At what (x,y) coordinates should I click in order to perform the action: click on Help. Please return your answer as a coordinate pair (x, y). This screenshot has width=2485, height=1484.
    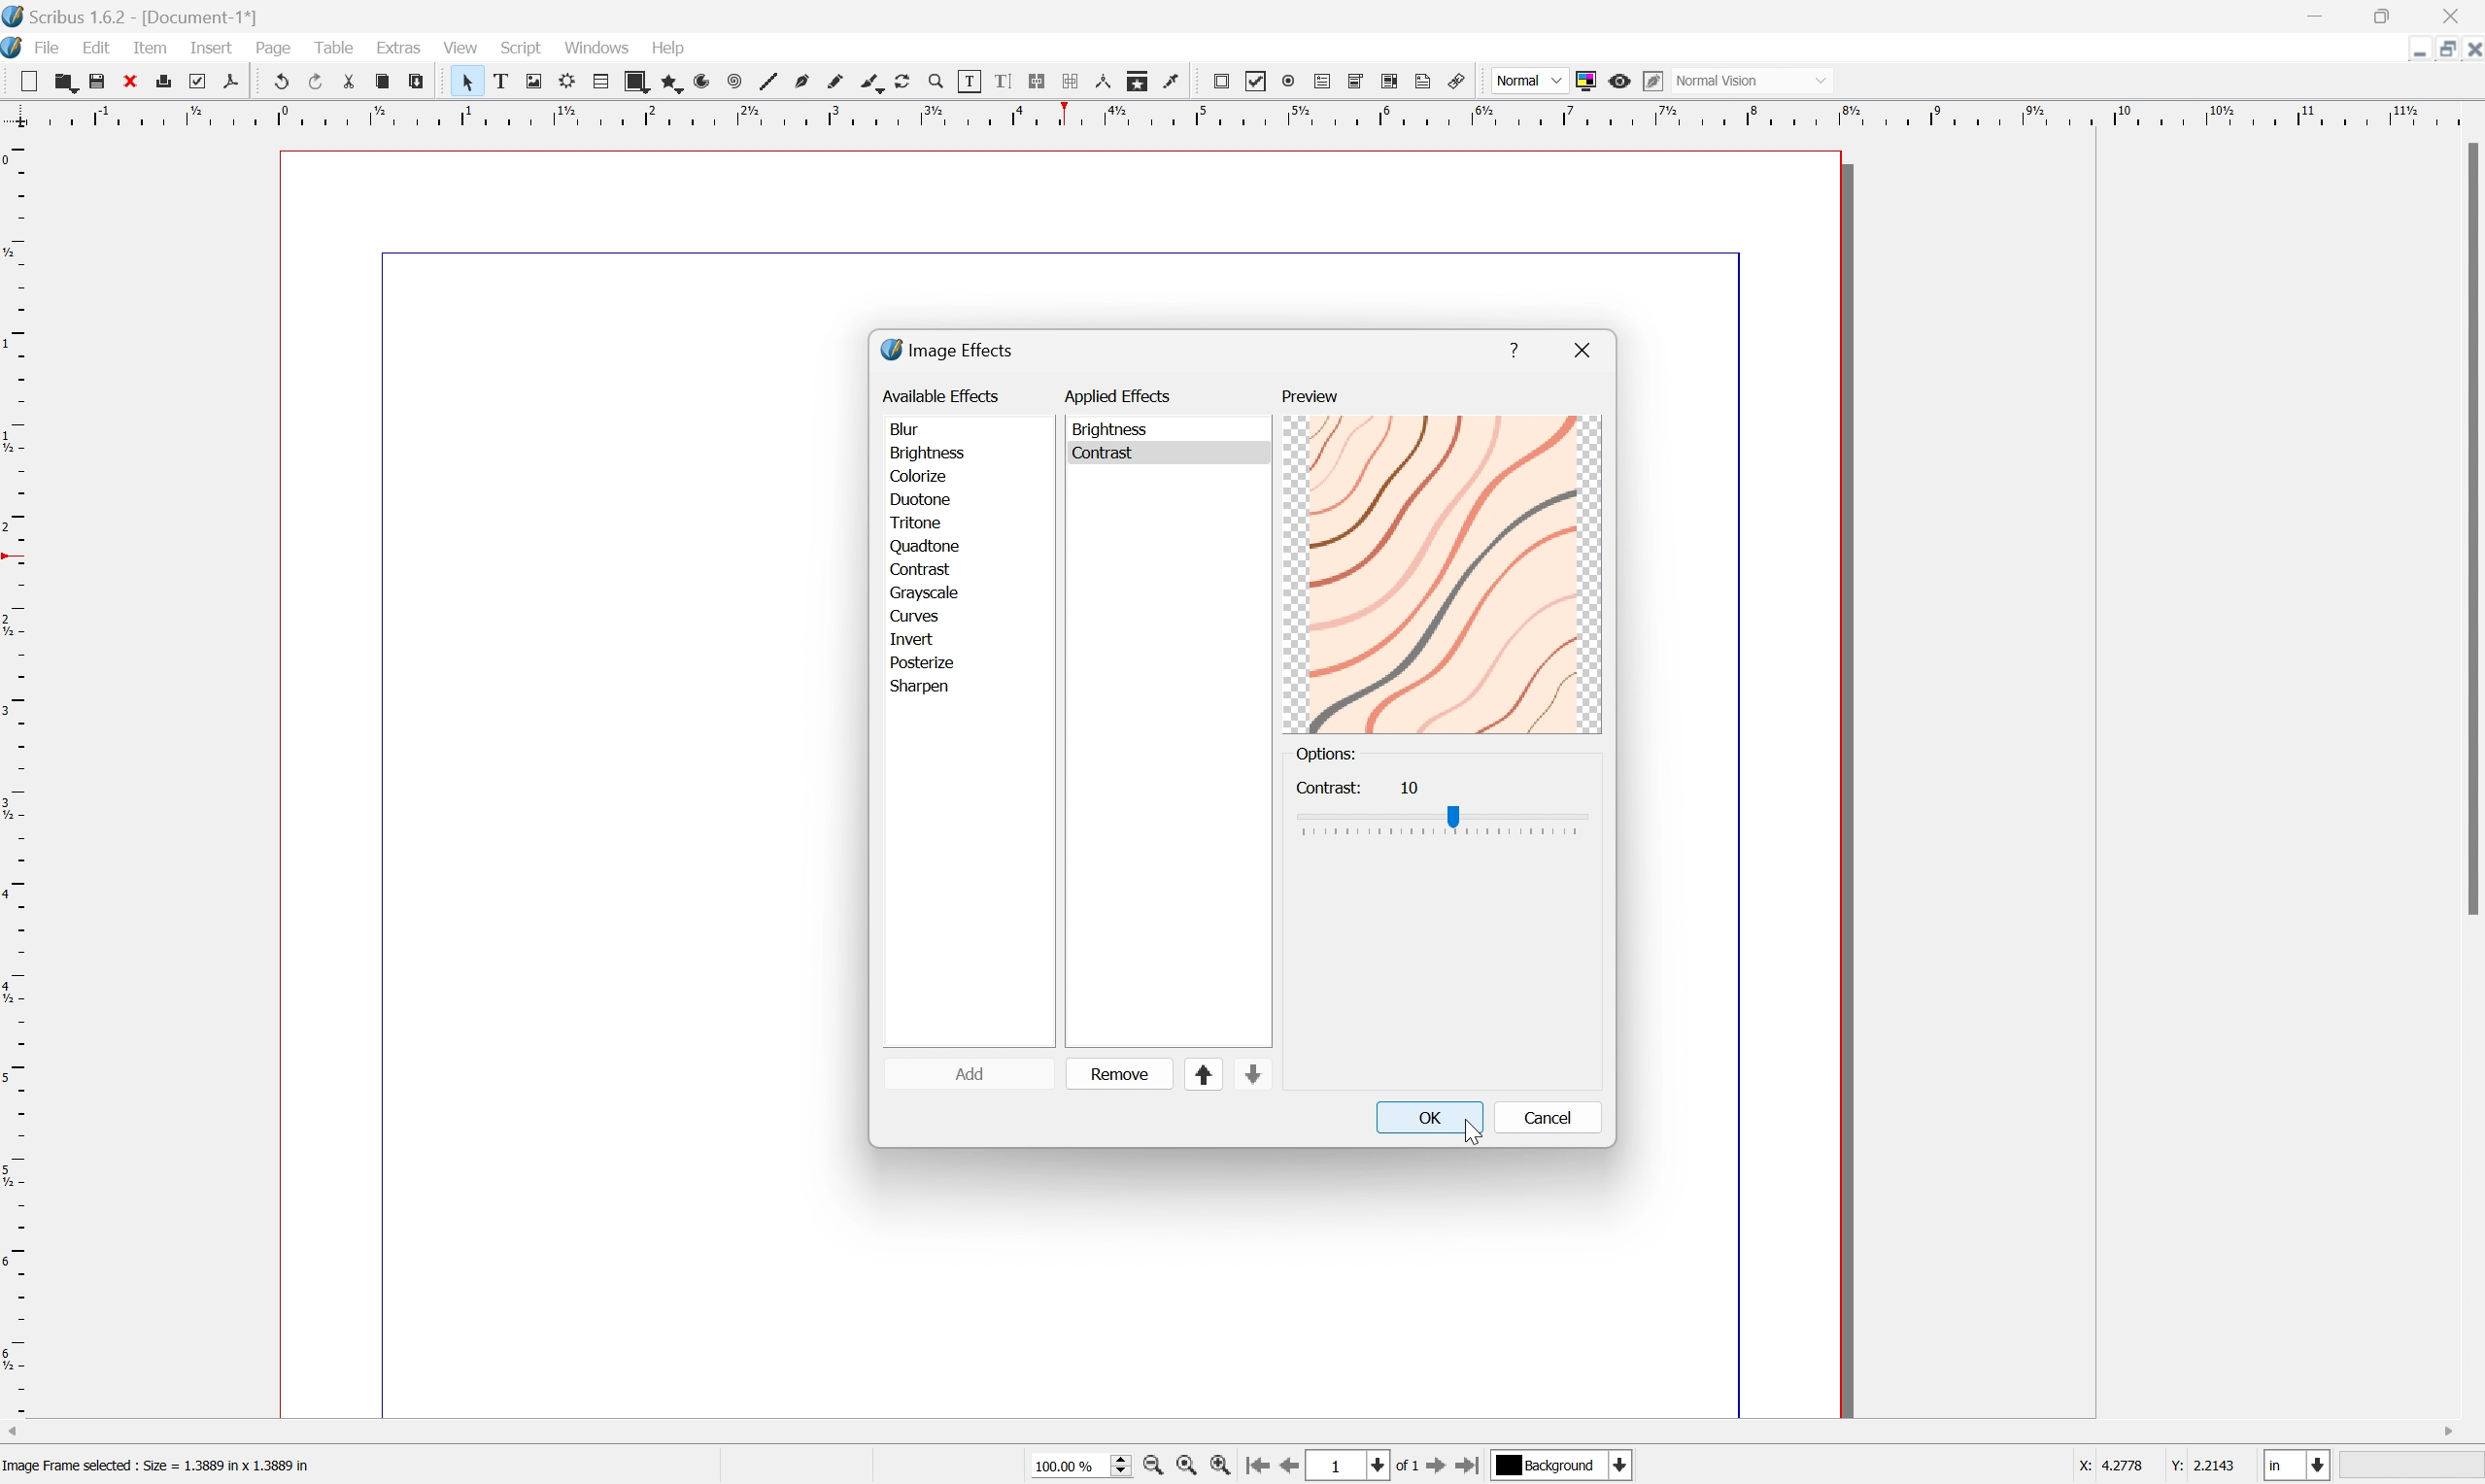
    Looking at the image, I should click on (668, 47).